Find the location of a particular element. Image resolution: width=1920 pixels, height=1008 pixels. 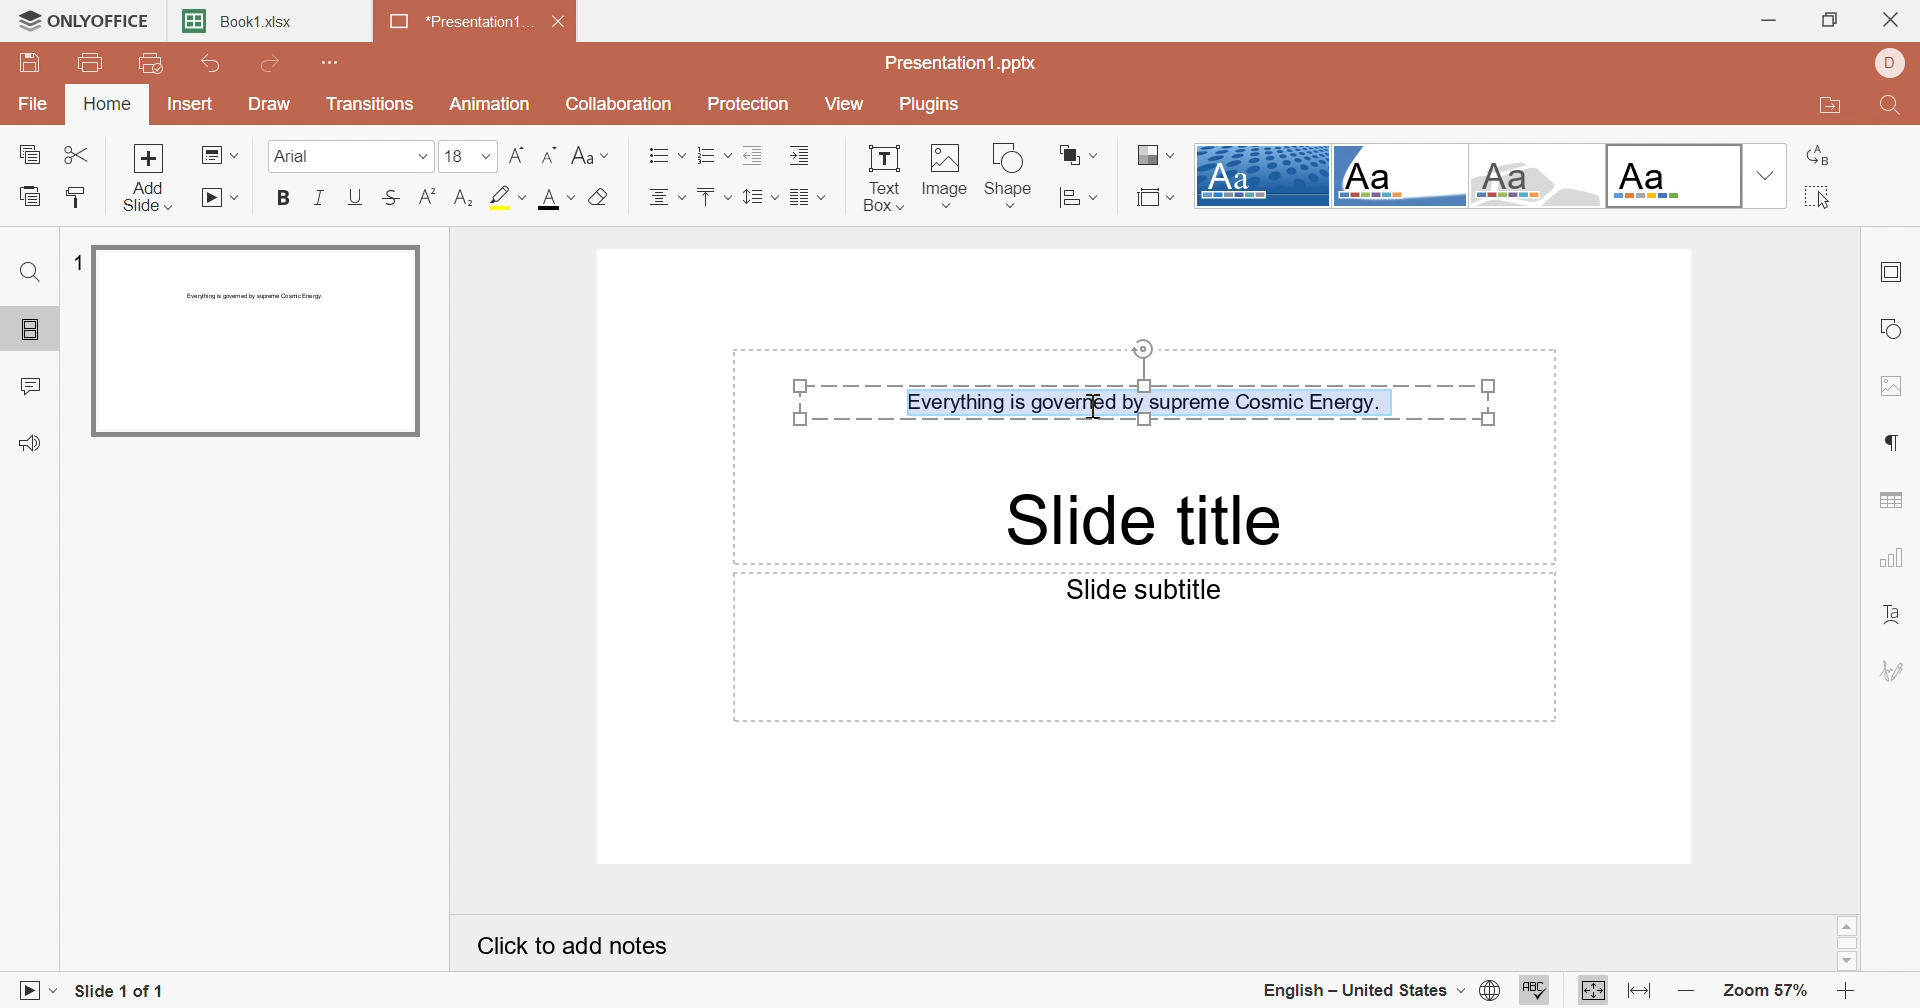

Text Box is located at coordinates (882, 176).